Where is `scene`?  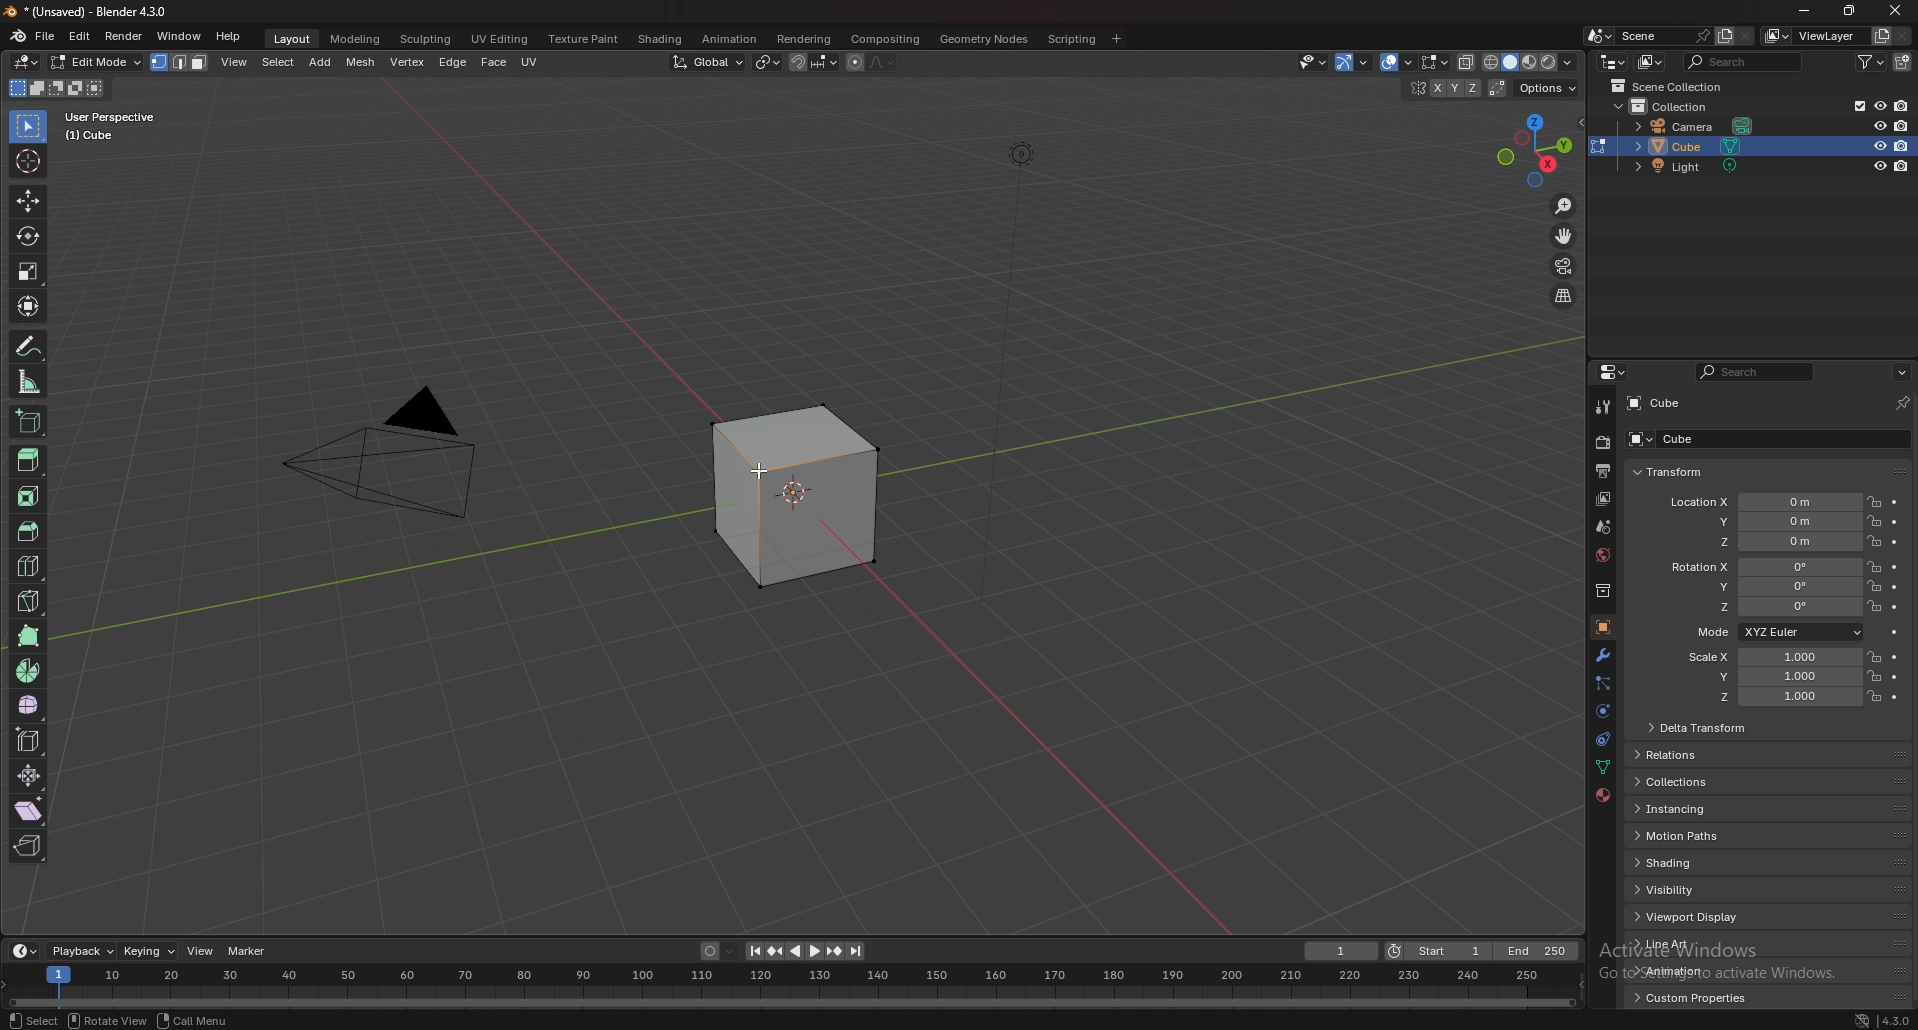 scene is located at coordinates (1665, 36).